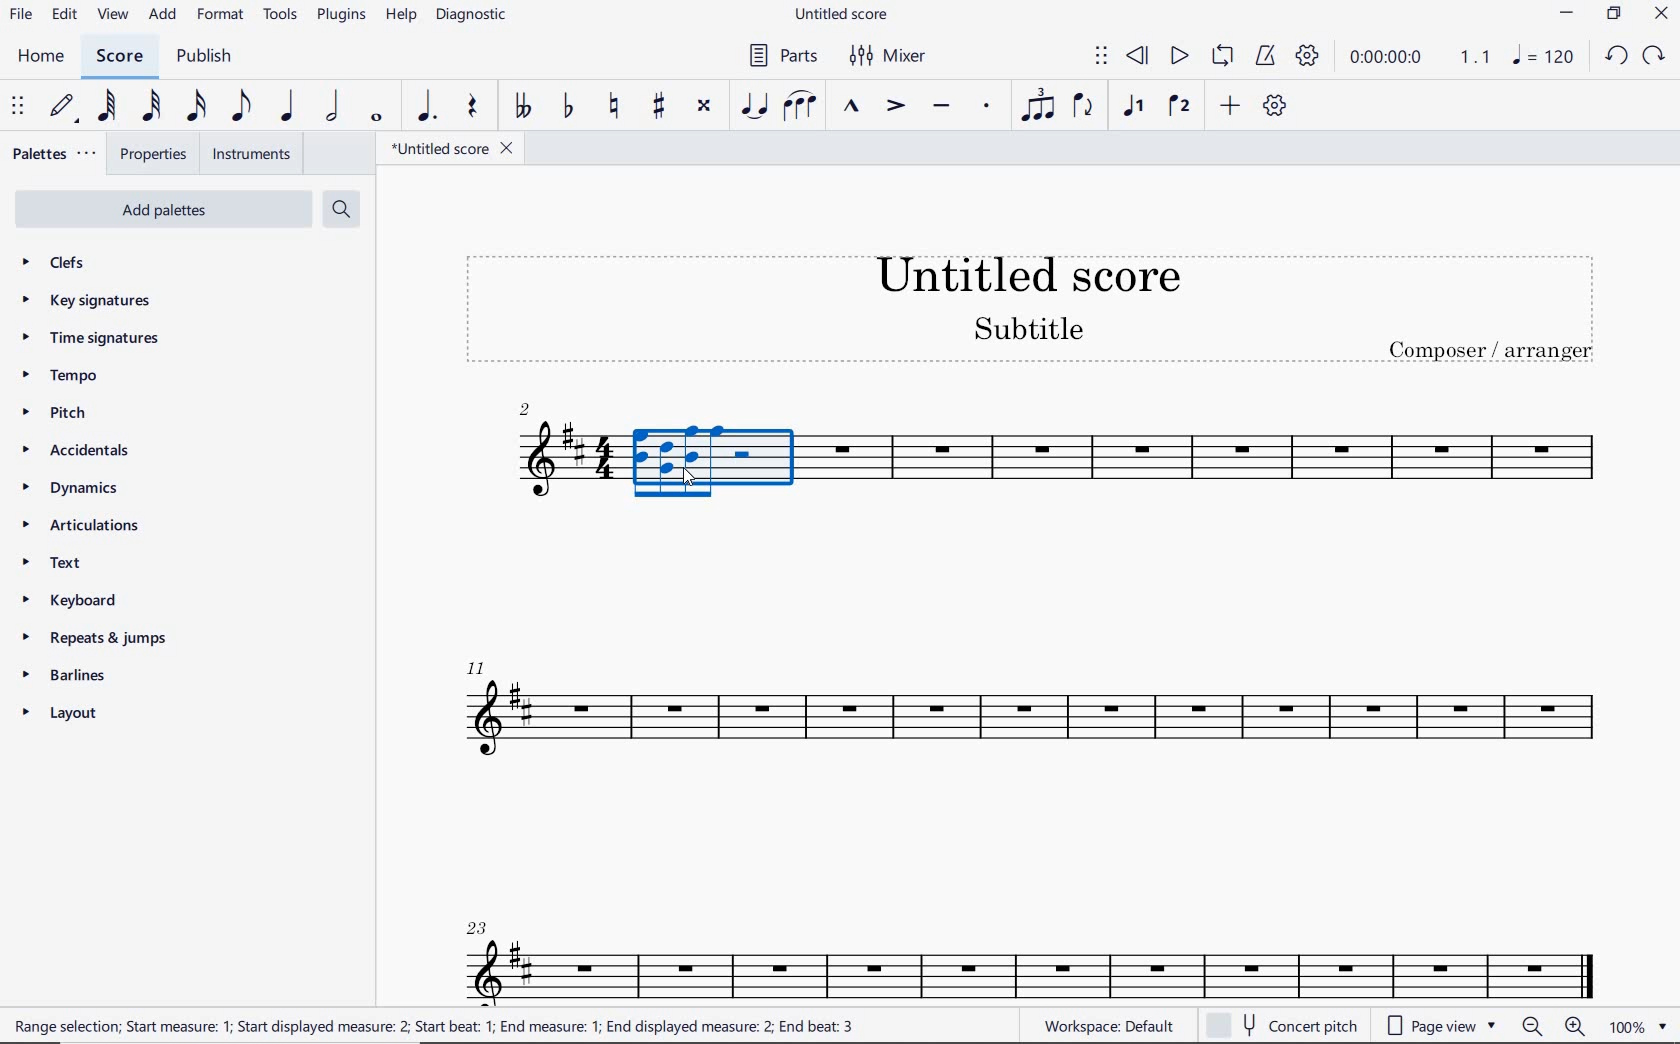 The height and width of the screenshot is (1044, 1680). What do you see at coordinates (845, 15) in the screenshot?
I see `FILE NAME` at bounding box center [845, 15].